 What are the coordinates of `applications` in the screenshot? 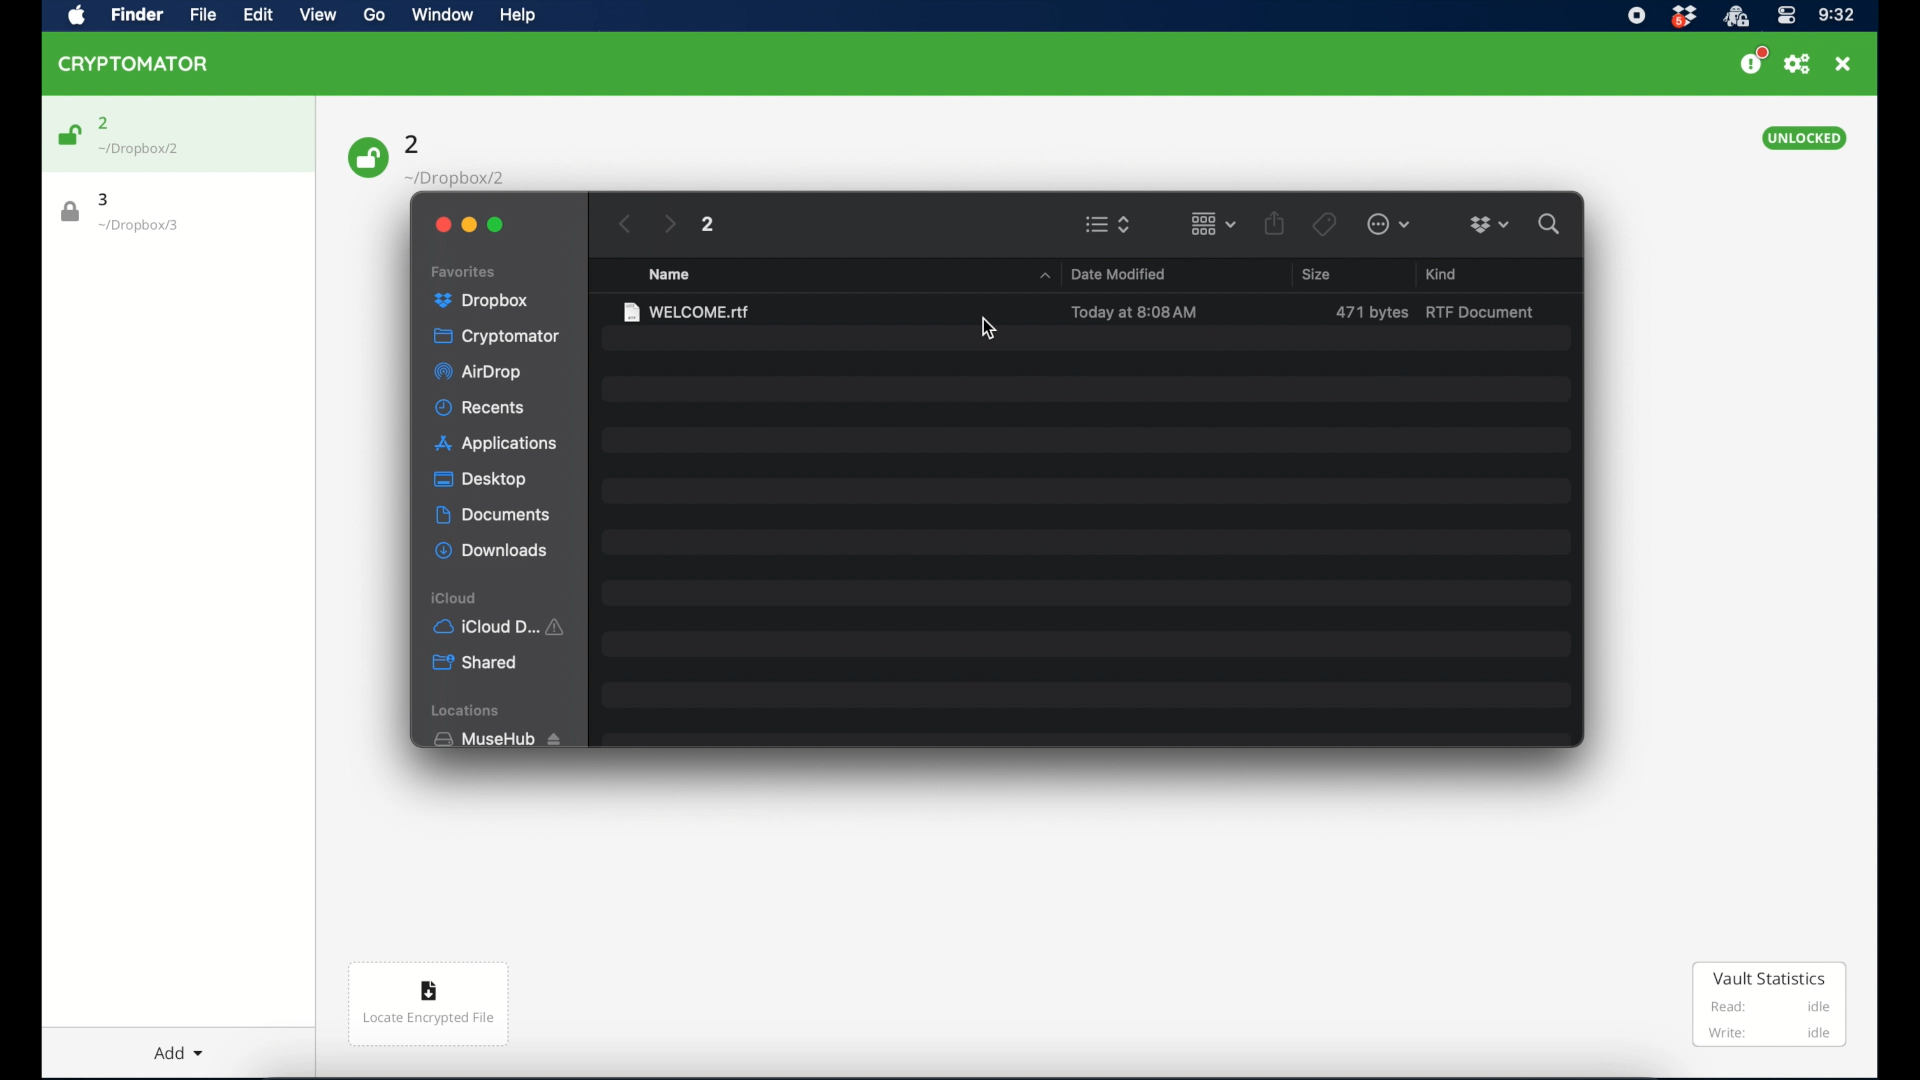 It's located at (499, 444).